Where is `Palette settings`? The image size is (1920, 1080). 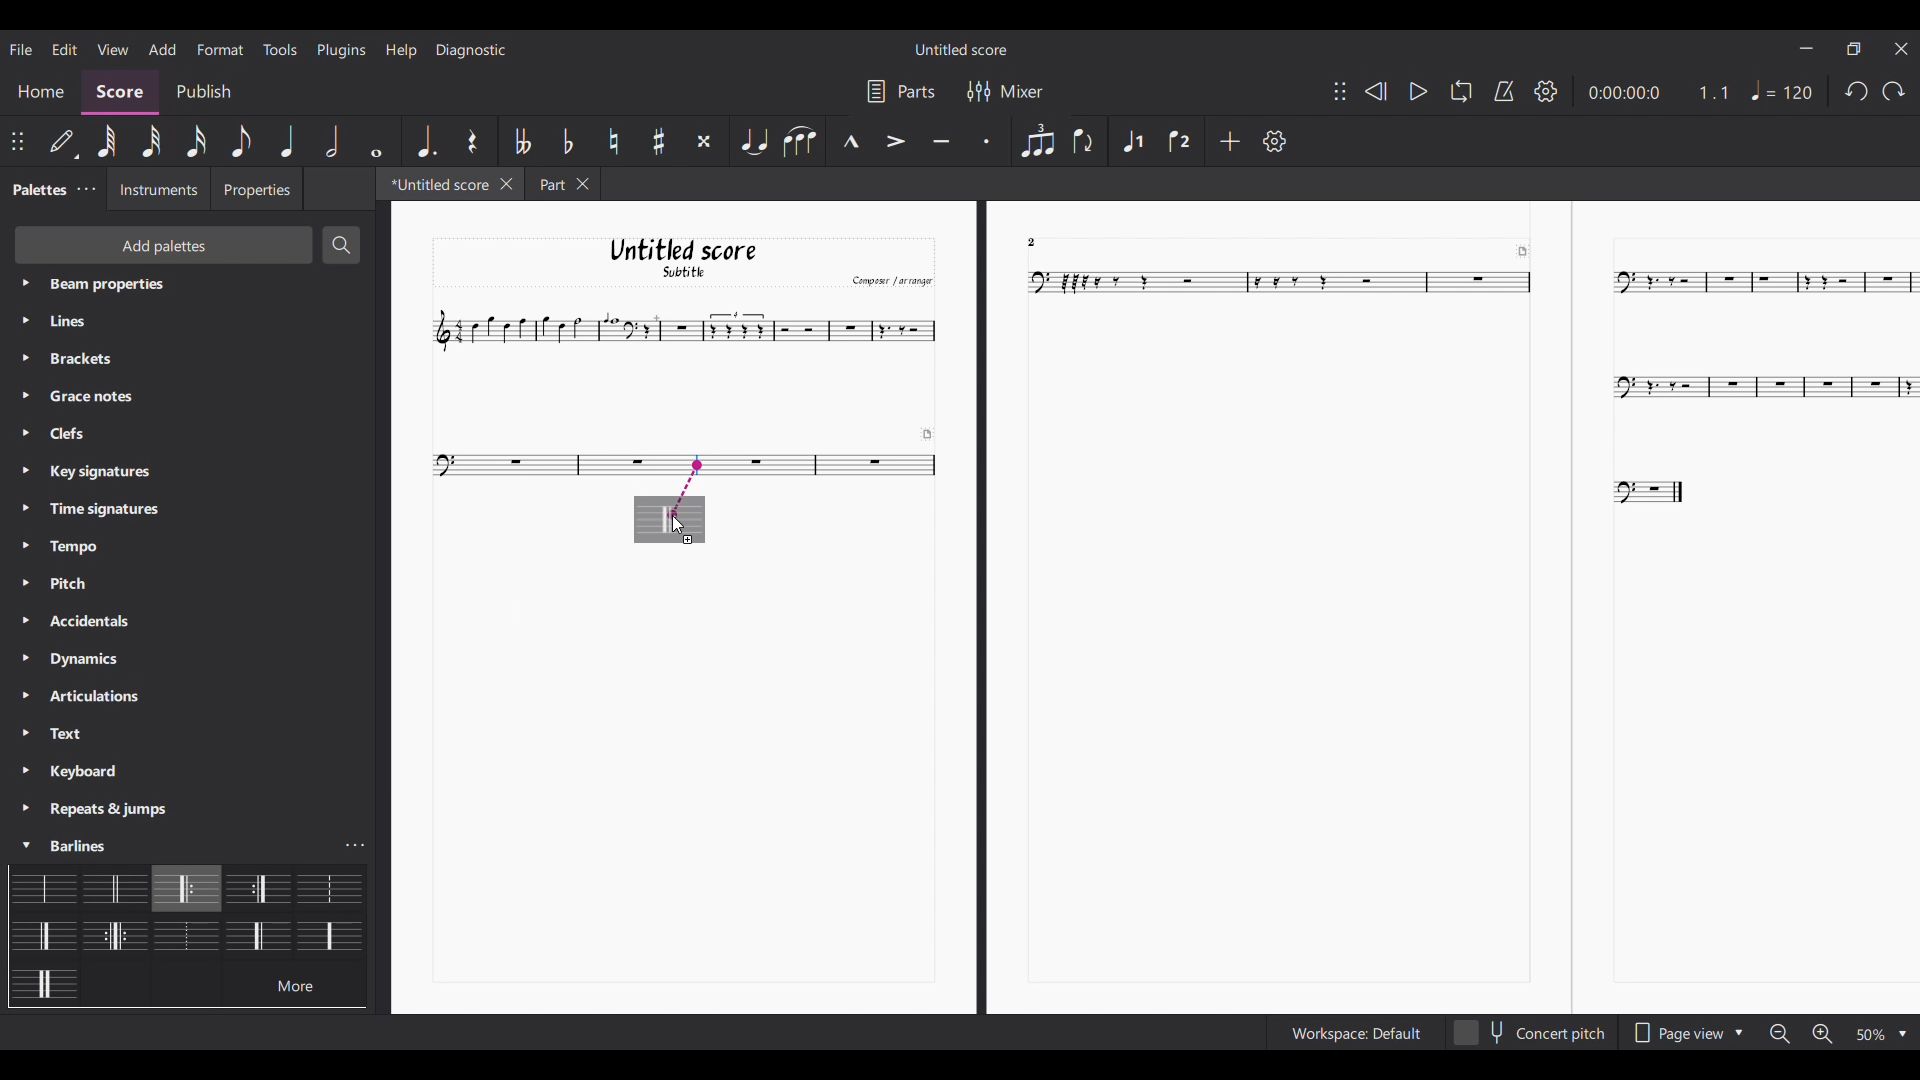
Palette settings is located at coordinates (80, 699).